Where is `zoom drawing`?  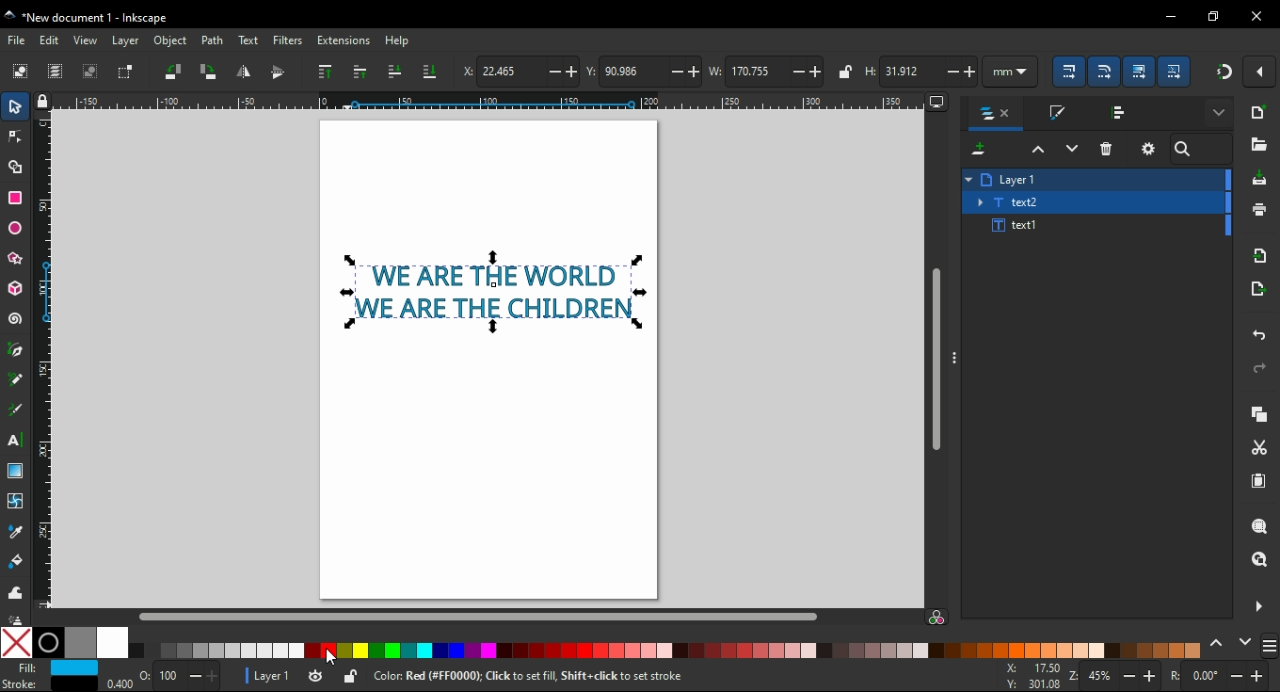 zoom drawing is located at coordinates (1260, 565).